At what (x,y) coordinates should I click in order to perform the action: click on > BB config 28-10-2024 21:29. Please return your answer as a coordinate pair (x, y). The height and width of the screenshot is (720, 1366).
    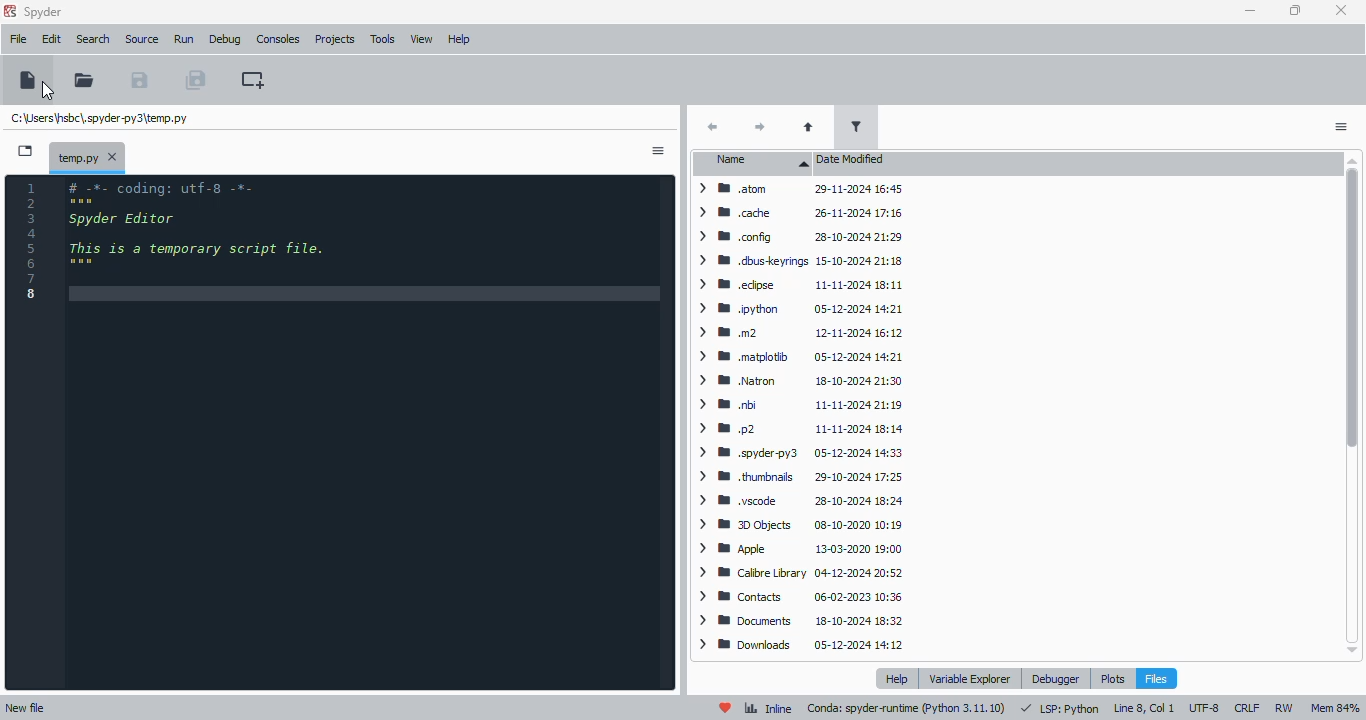
    Looking at the image, I should click on (800, 237).